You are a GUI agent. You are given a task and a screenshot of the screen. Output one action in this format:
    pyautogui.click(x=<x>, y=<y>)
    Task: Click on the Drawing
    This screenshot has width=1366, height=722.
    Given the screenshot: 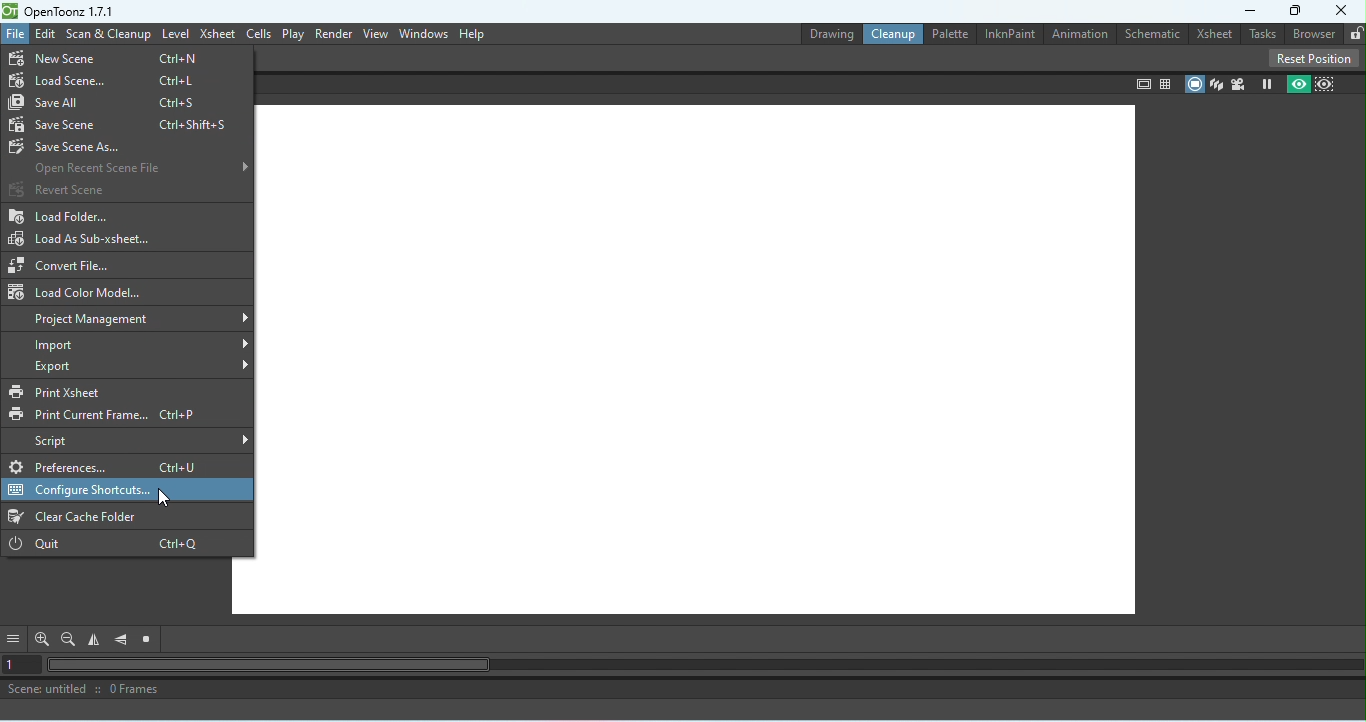 What is the action you would take?
    pyautogui.click(x=830, y=34)
    